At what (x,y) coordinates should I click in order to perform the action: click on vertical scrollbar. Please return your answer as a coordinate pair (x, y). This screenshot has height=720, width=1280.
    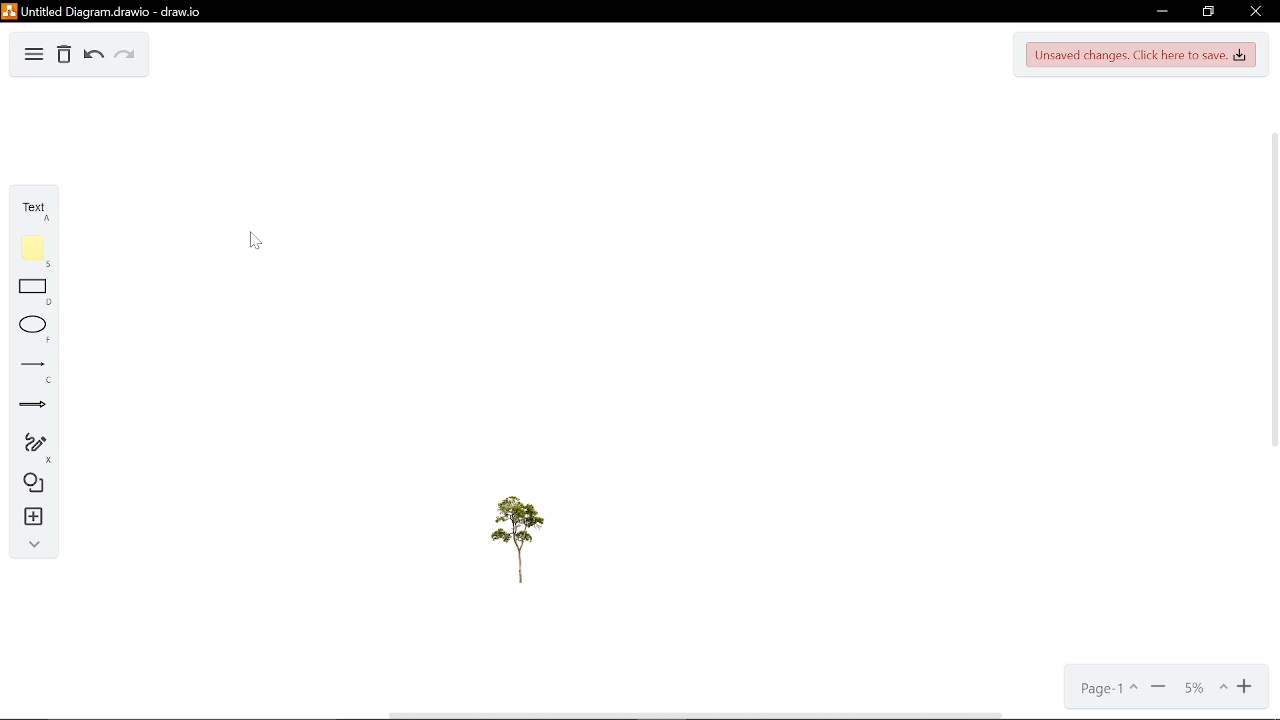
    Looking at the image, I should click on (1269, 295).